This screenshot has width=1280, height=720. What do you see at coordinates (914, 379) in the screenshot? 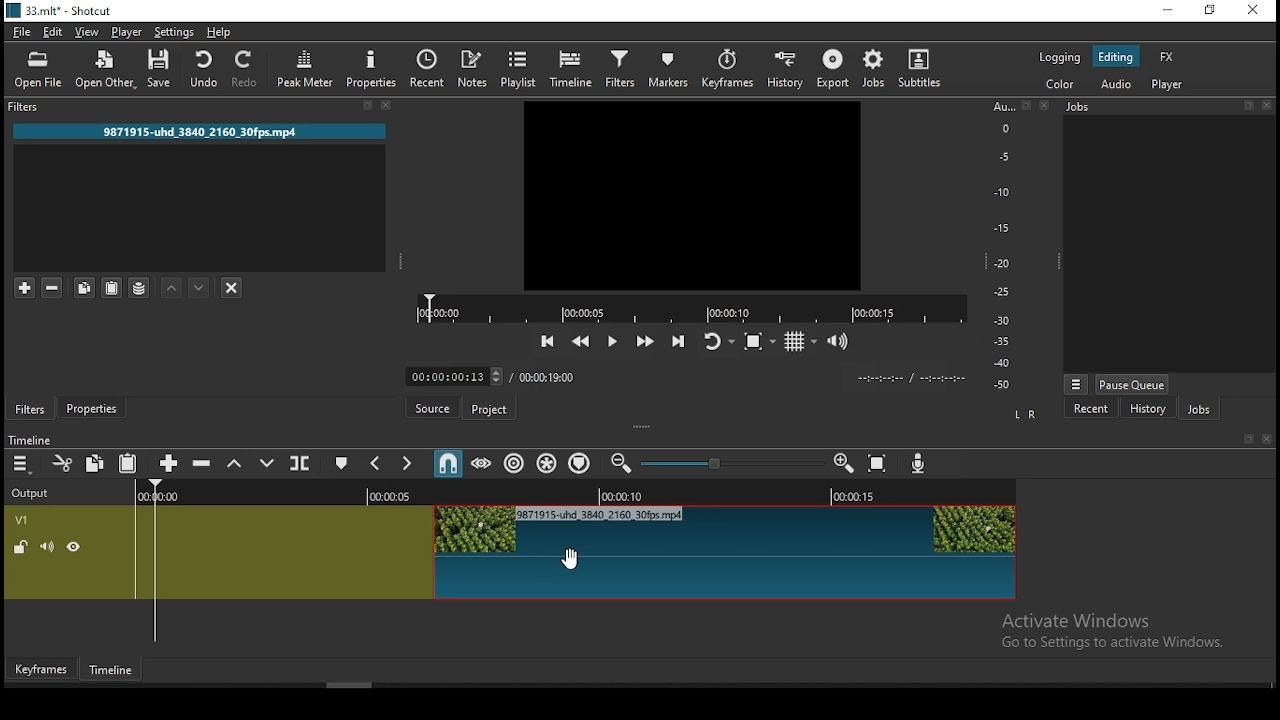
I see `Playback time` at bounding box center [914, 379].